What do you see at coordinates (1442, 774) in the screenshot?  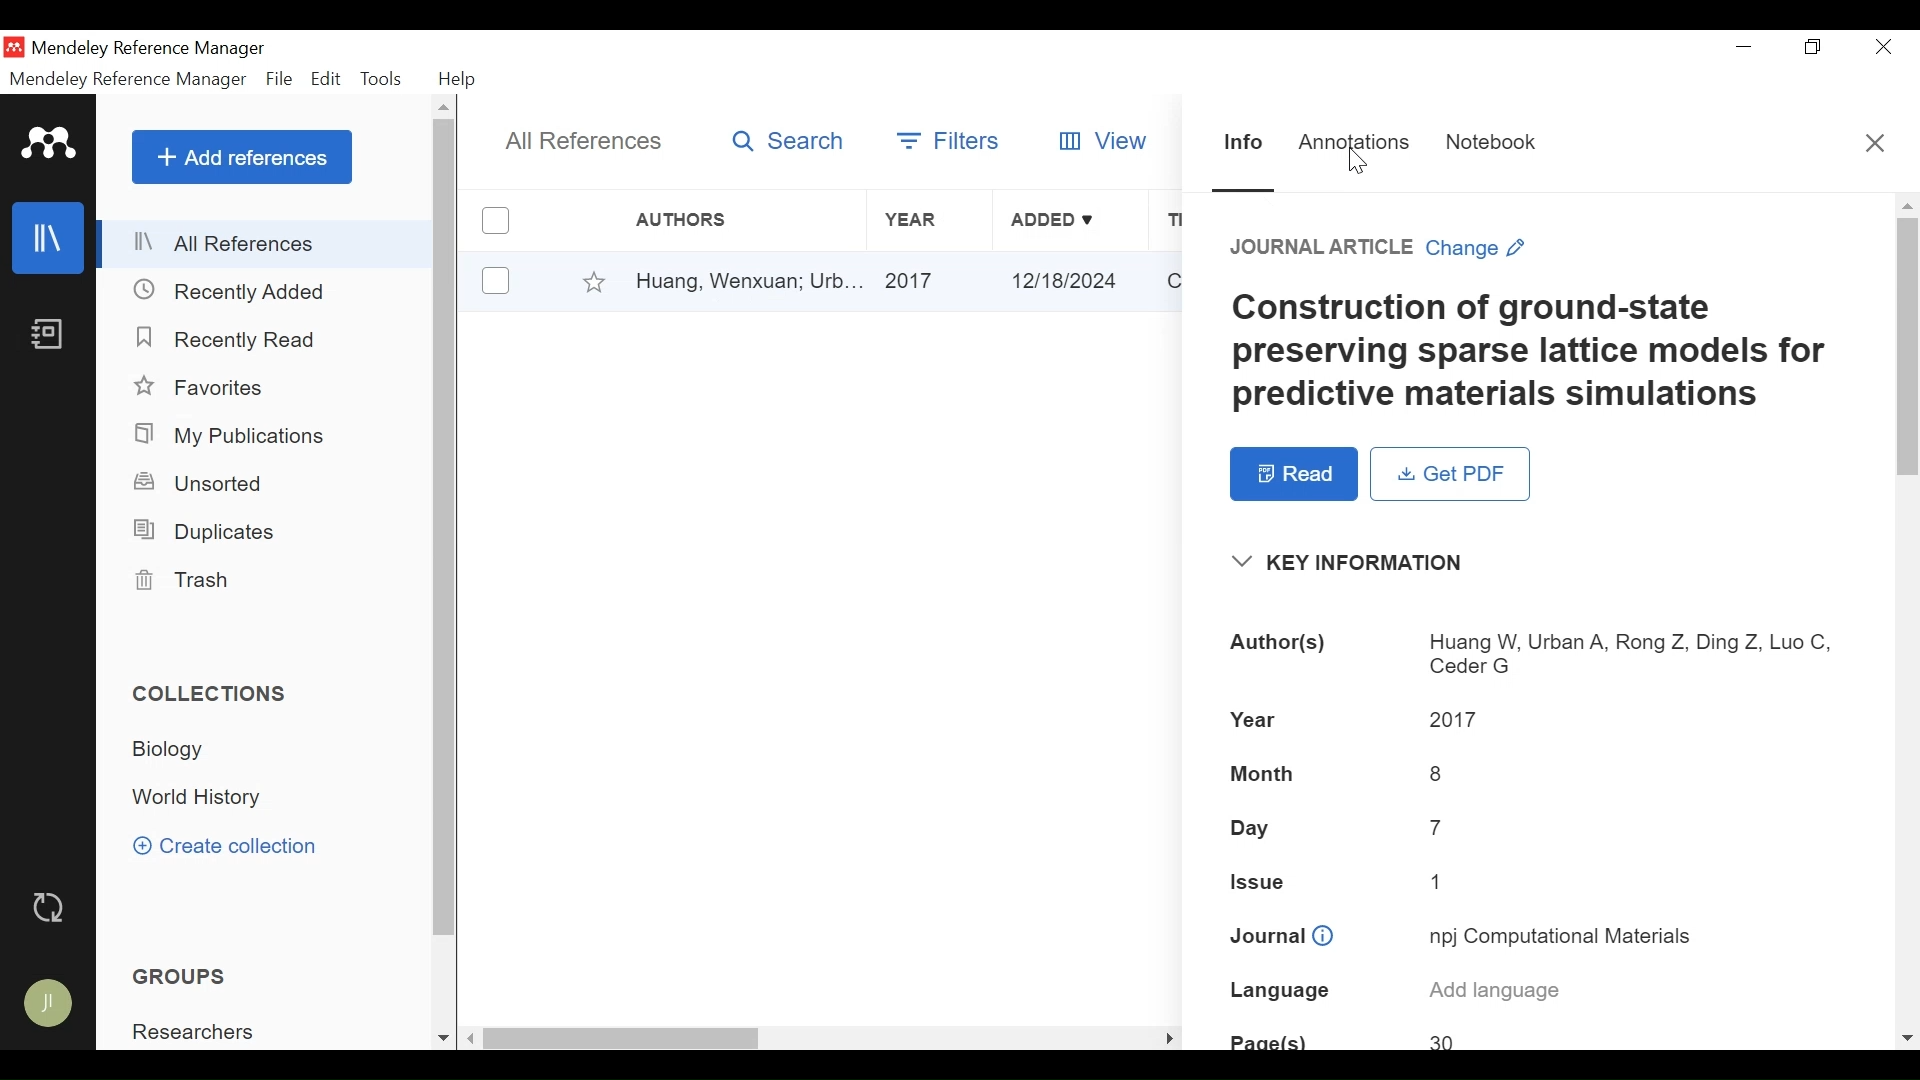 I see `8` at bounding box center [1442, 774].